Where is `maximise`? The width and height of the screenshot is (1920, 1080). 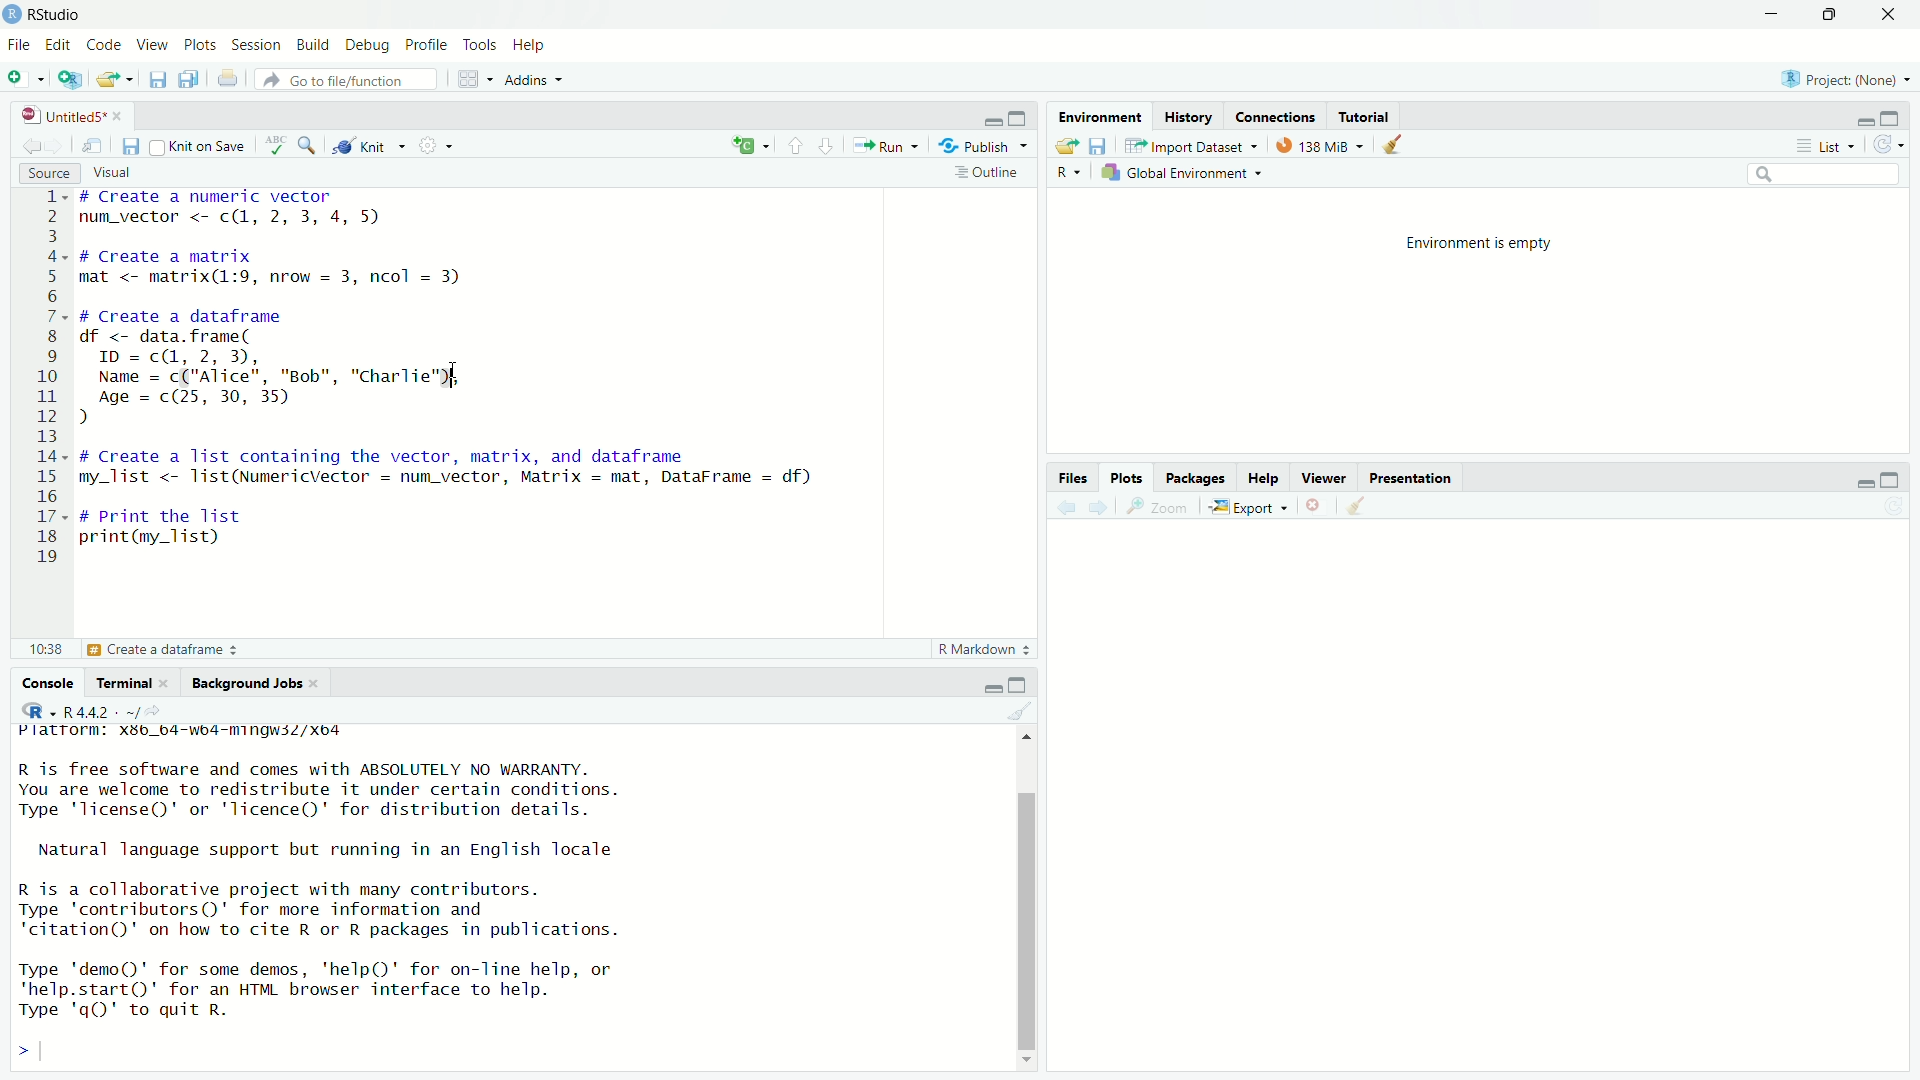 maximise is located at coordinates (1827, 15).